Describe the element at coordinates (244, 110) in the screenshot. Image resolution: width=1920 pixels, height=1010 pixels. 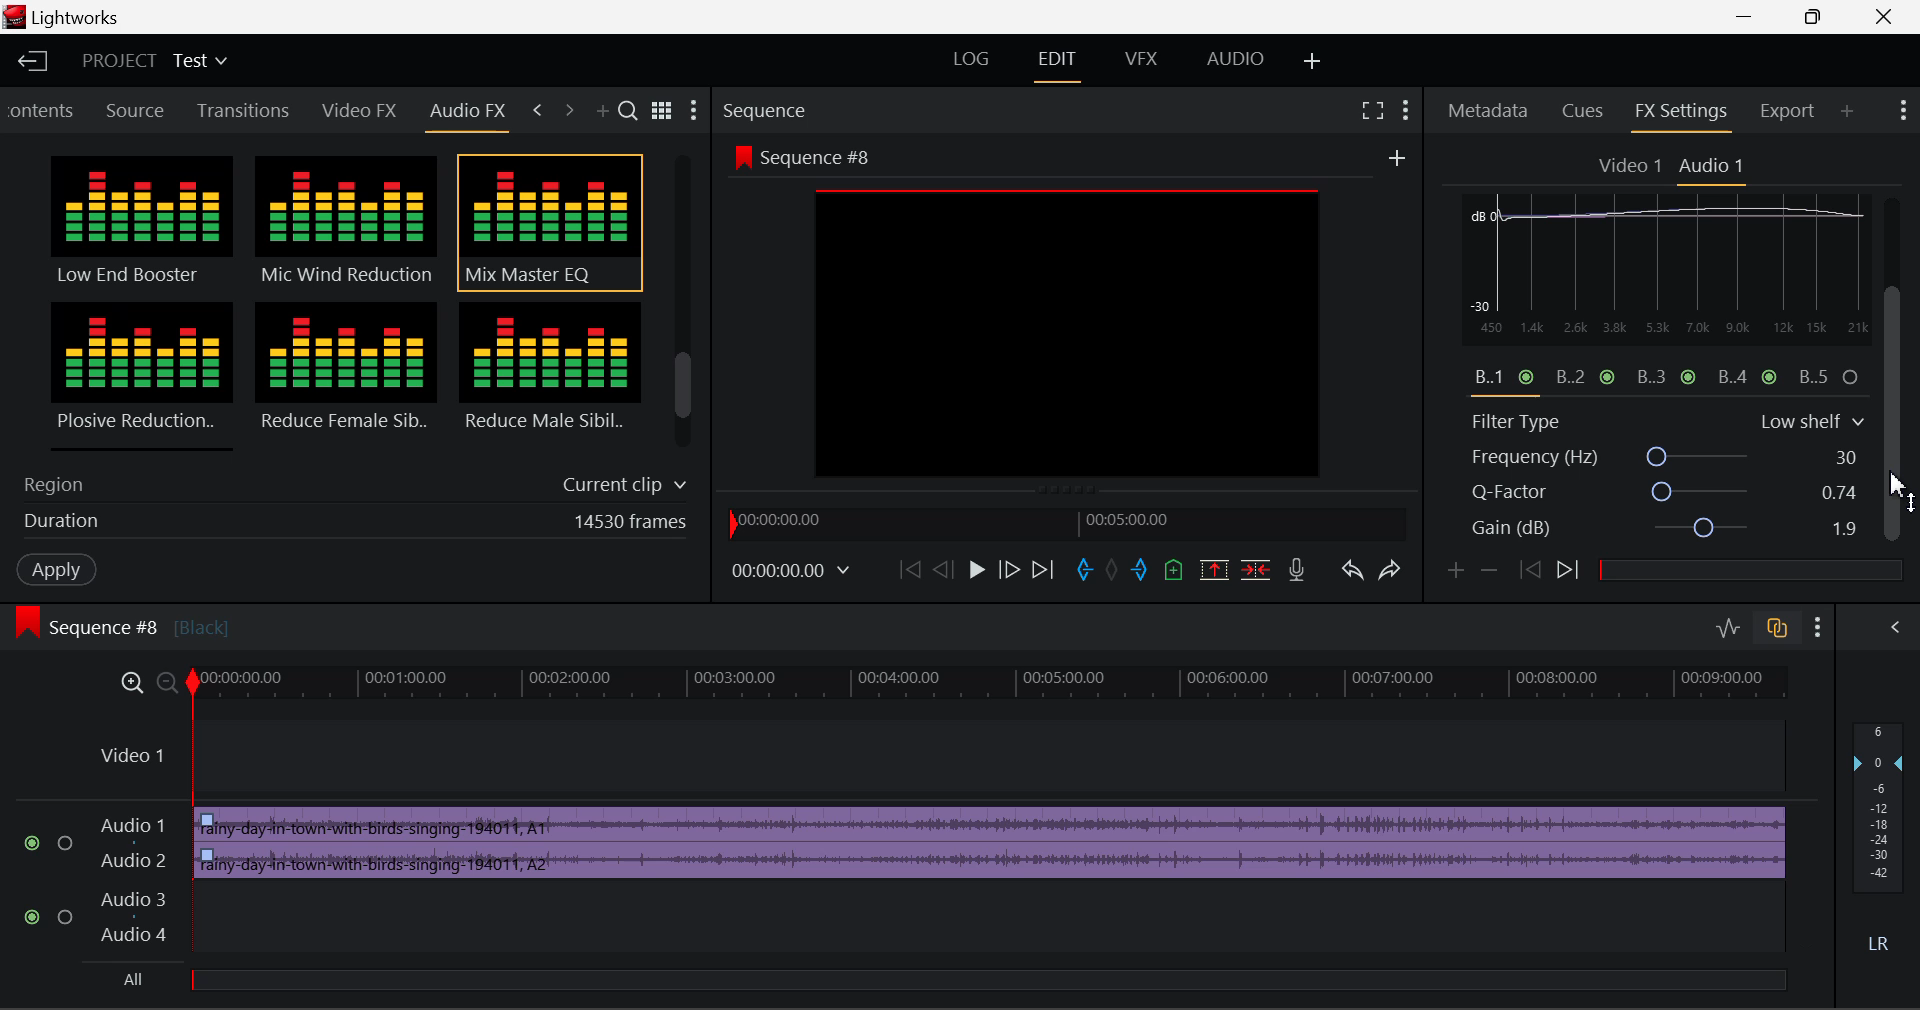
I see `Transitions` at that location.